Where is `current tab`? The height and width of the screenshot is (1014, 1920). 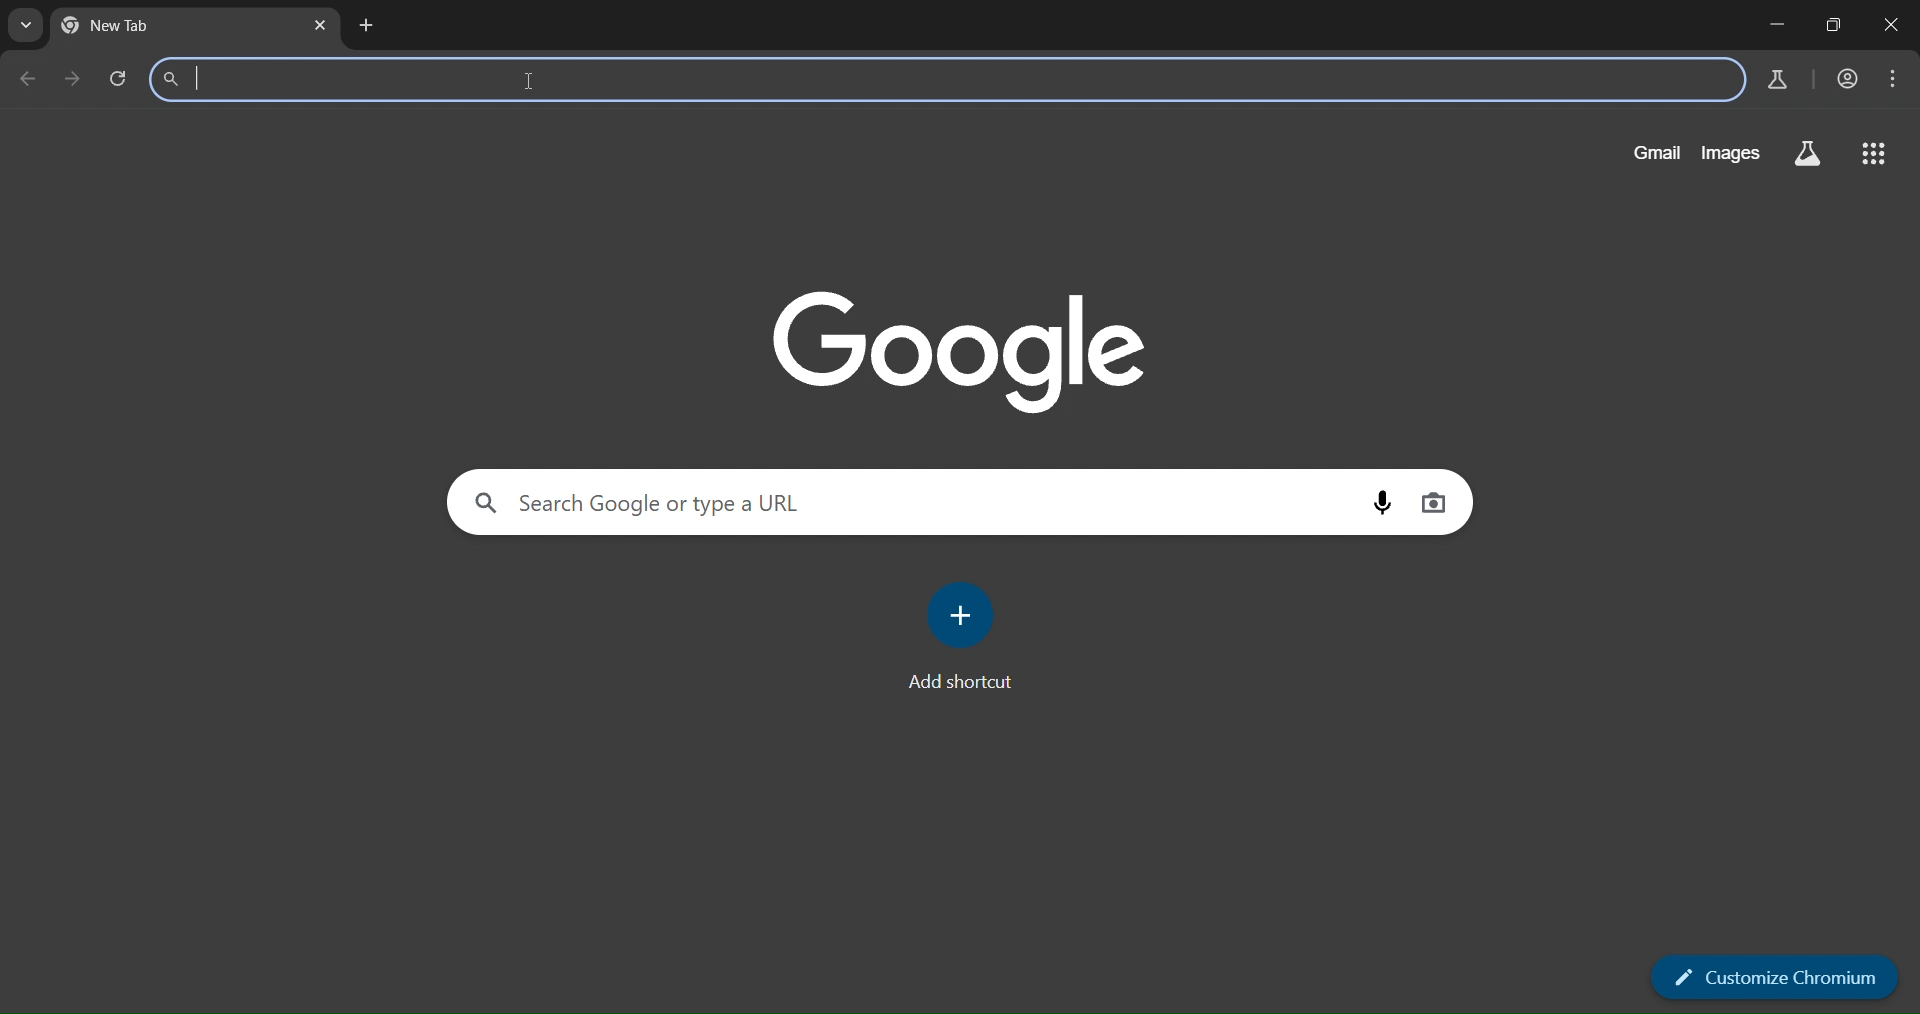
current tab is located at coordinates (167, 28).